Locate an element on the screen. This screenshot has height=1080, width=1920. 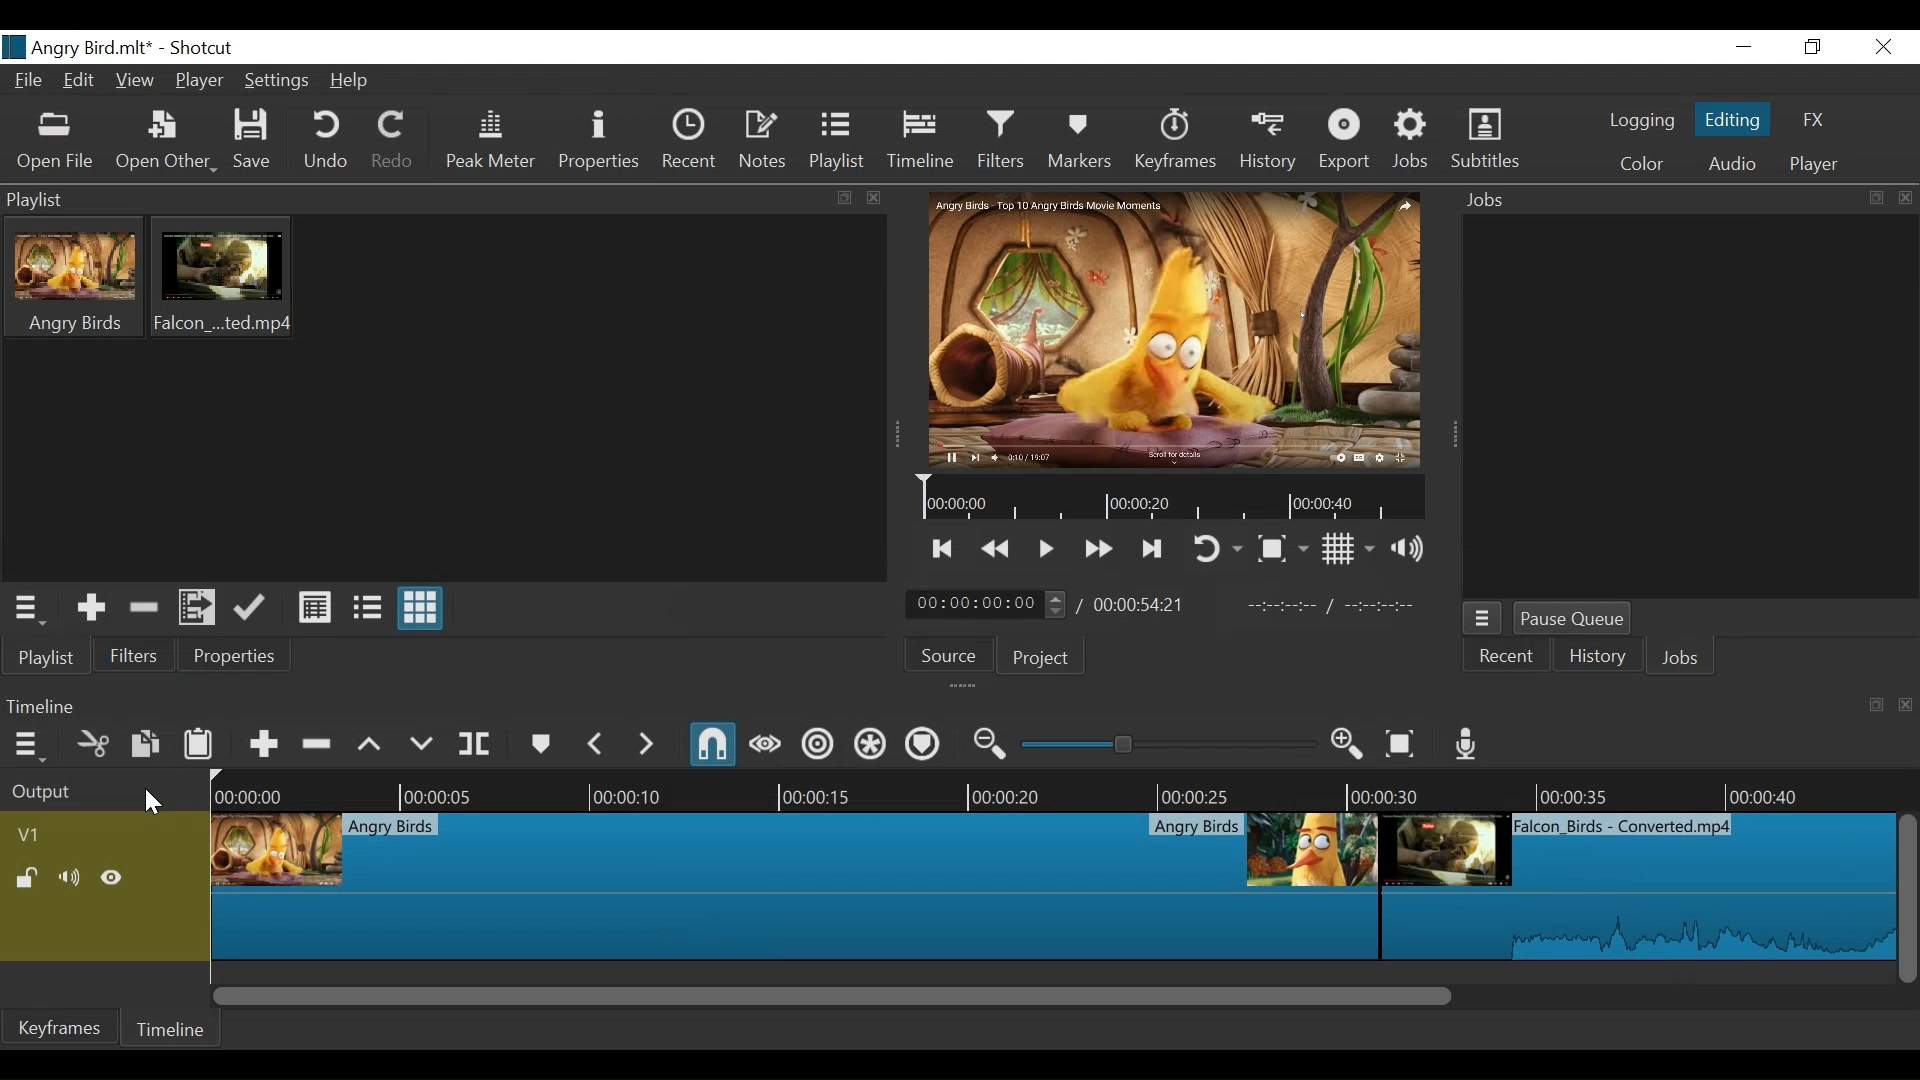
Skip to the next point is located at coordinates (1150, 550).